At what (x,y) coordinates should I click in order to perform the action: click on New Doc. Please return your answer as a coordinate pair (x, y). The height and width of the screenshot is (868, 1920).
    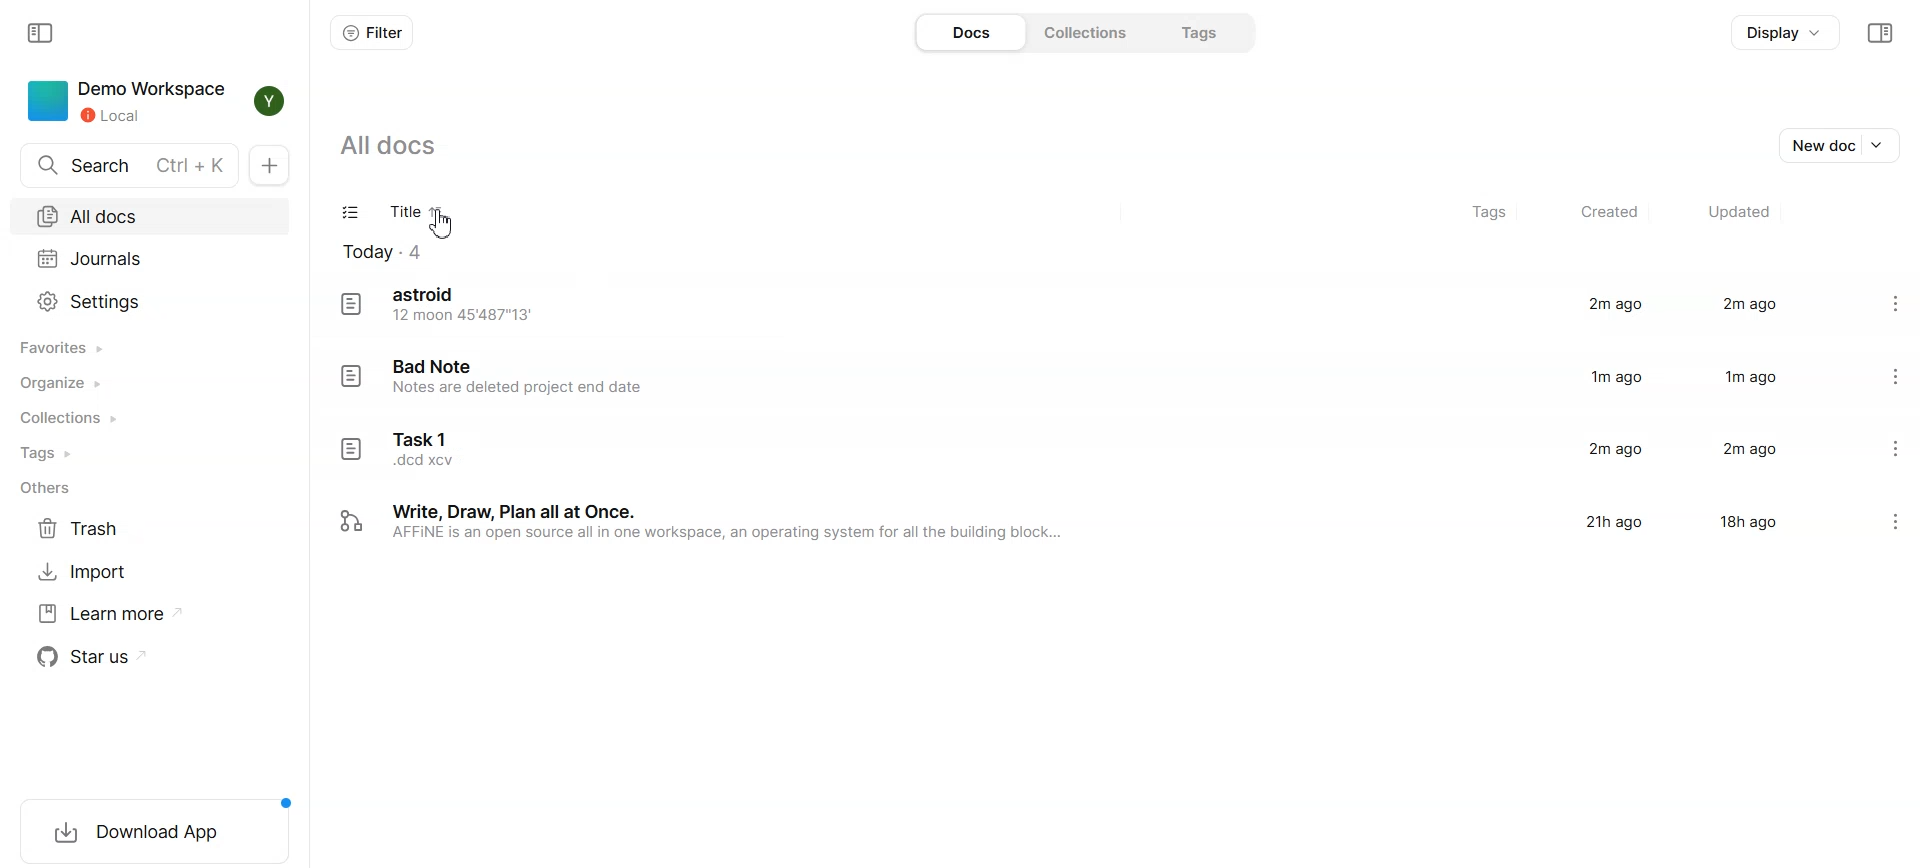
    Looking at the image, I should click on (270, 165).